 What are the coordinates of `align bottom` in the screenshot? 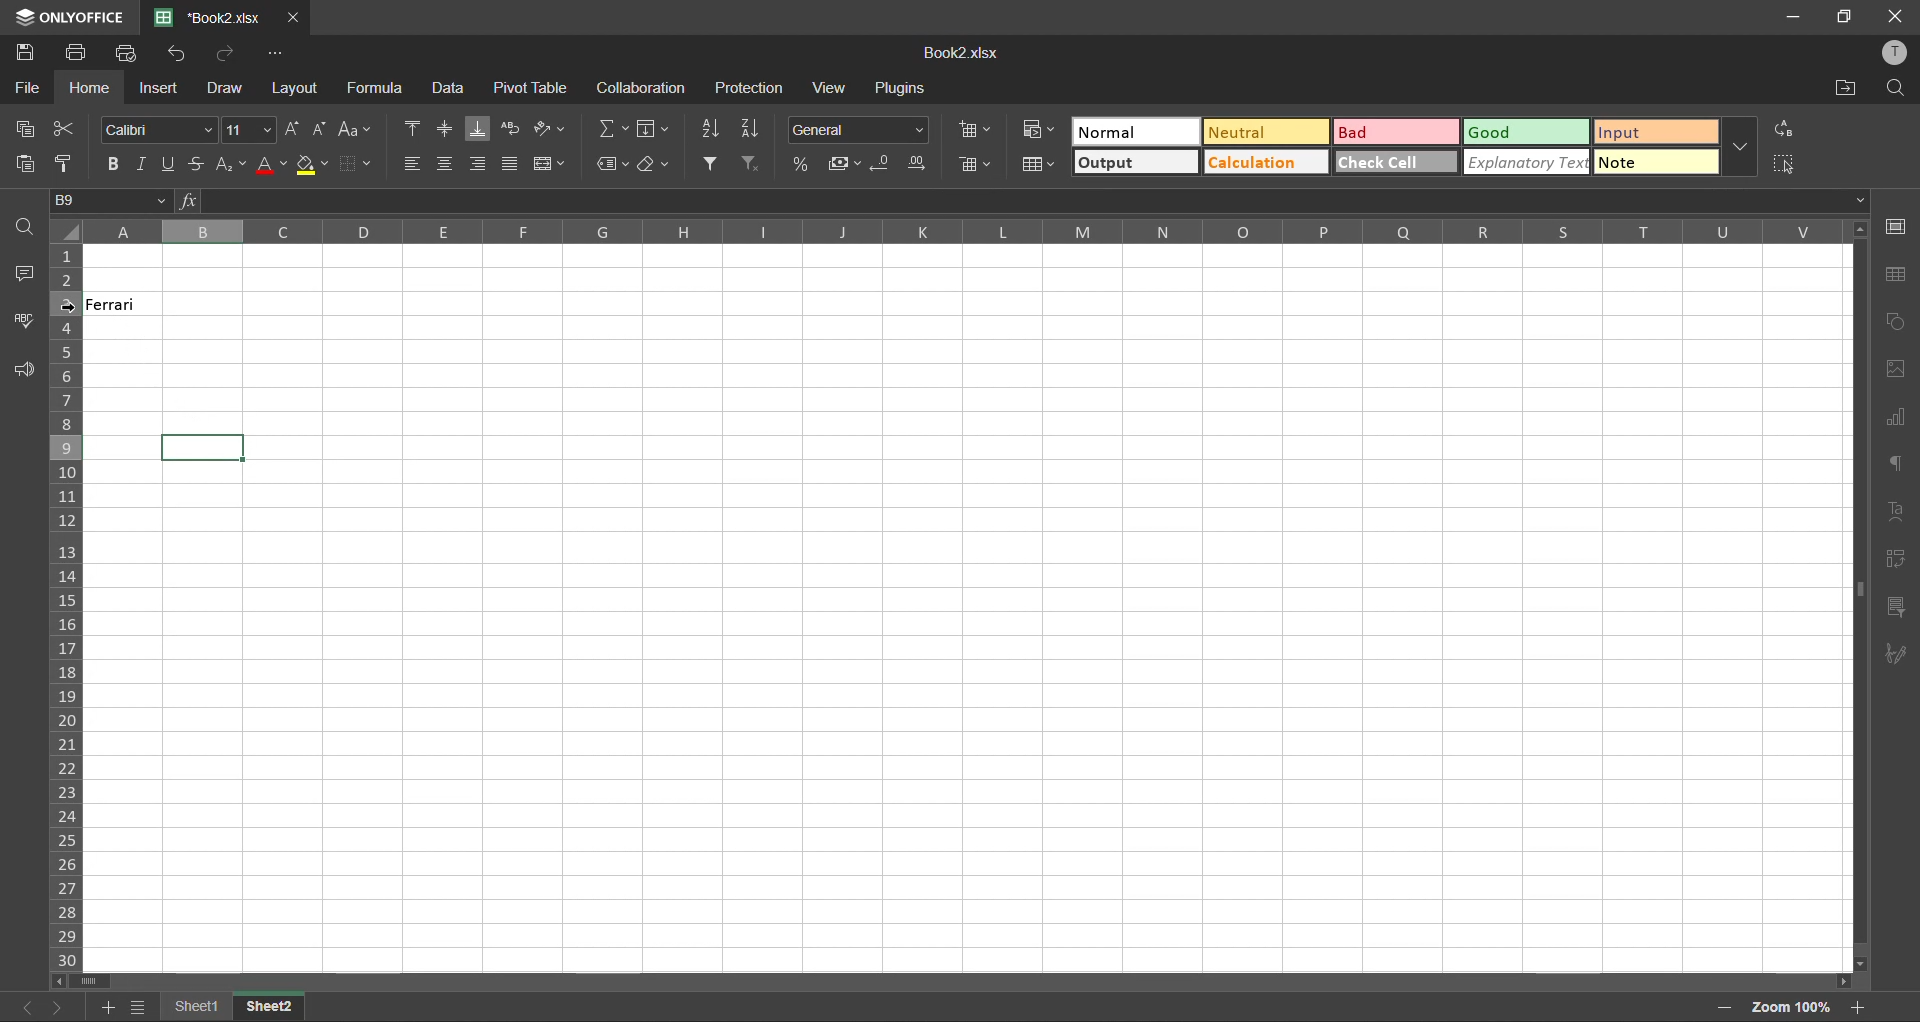 It's located at (478, 127).